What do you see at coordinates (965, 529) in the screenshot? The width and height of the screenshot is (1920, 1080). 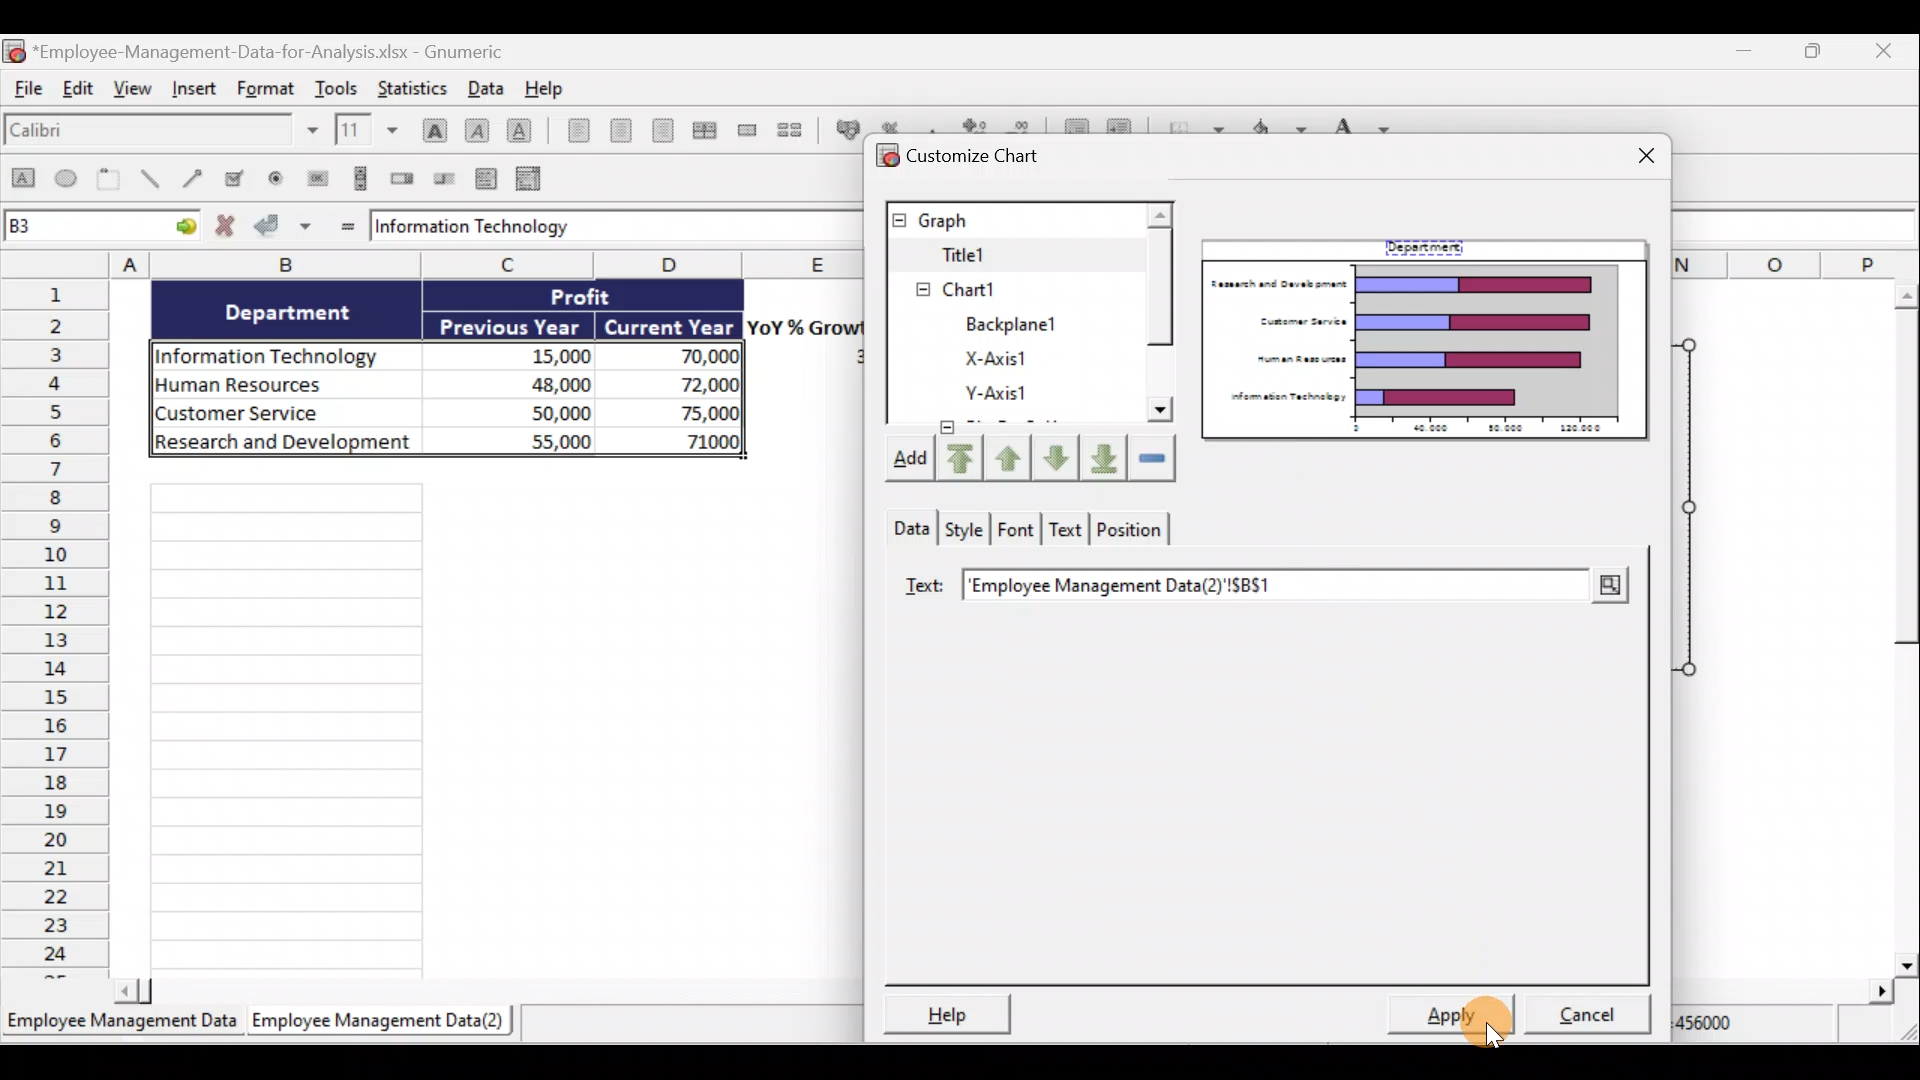 I see `Style` at bounding box center [965, 529].